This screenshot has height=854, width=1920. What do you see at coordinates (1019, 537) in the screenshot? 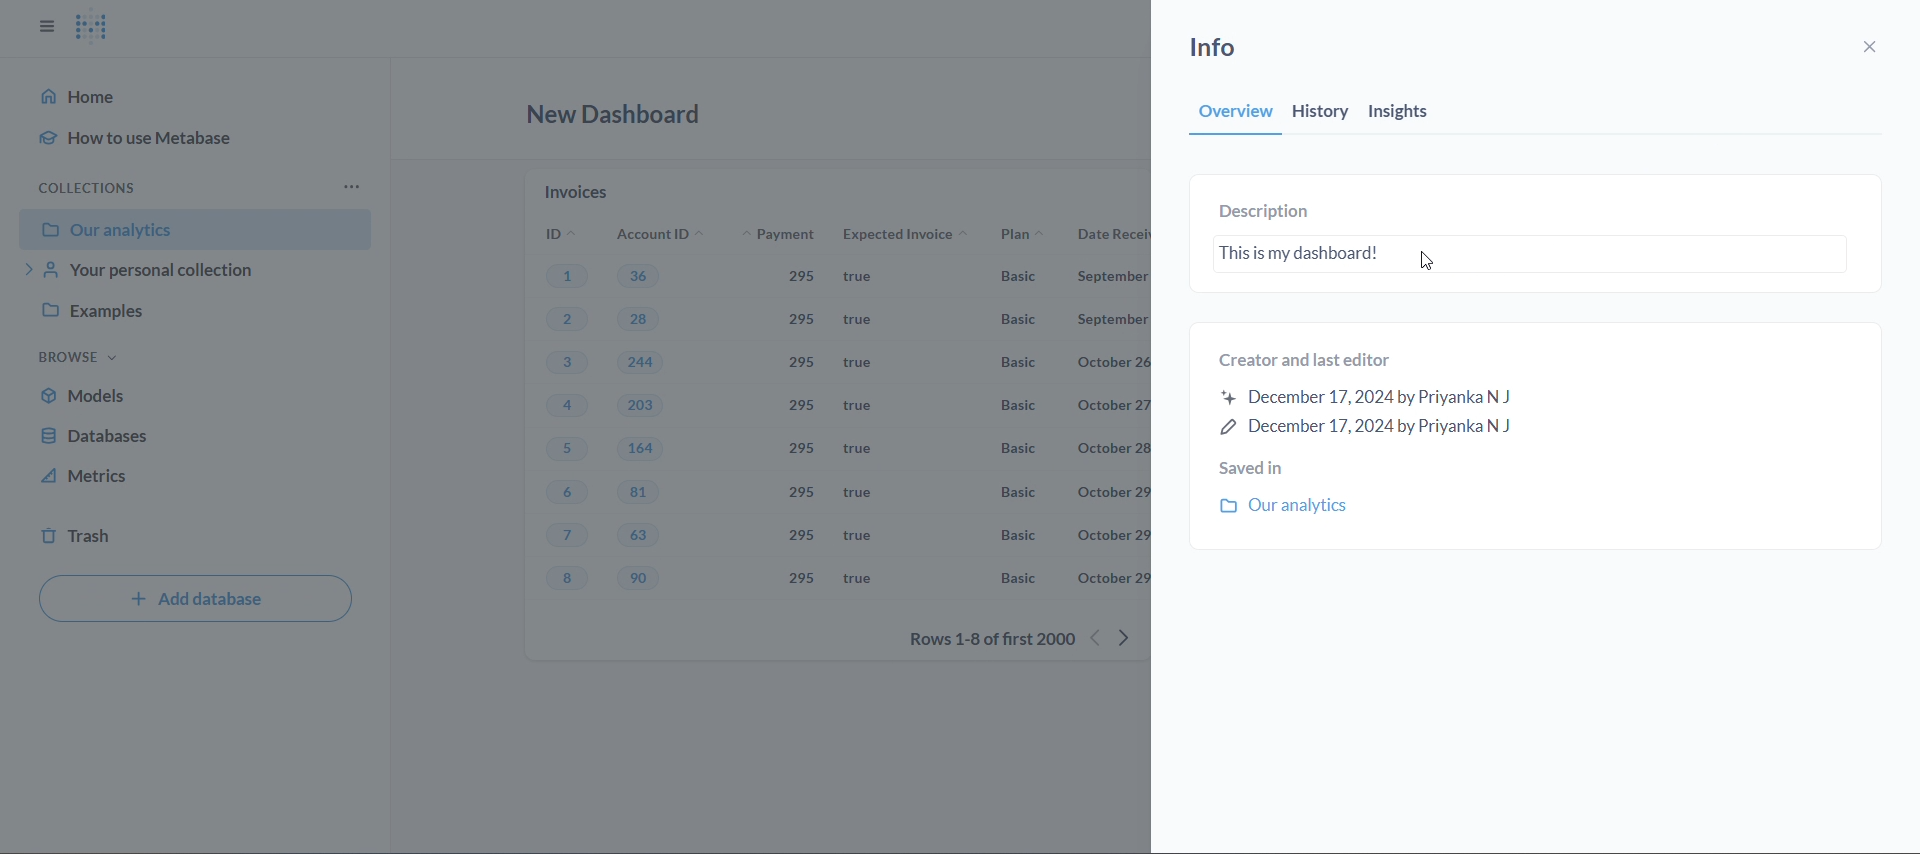
I see `Basic` at bounding box center [1019, 537].